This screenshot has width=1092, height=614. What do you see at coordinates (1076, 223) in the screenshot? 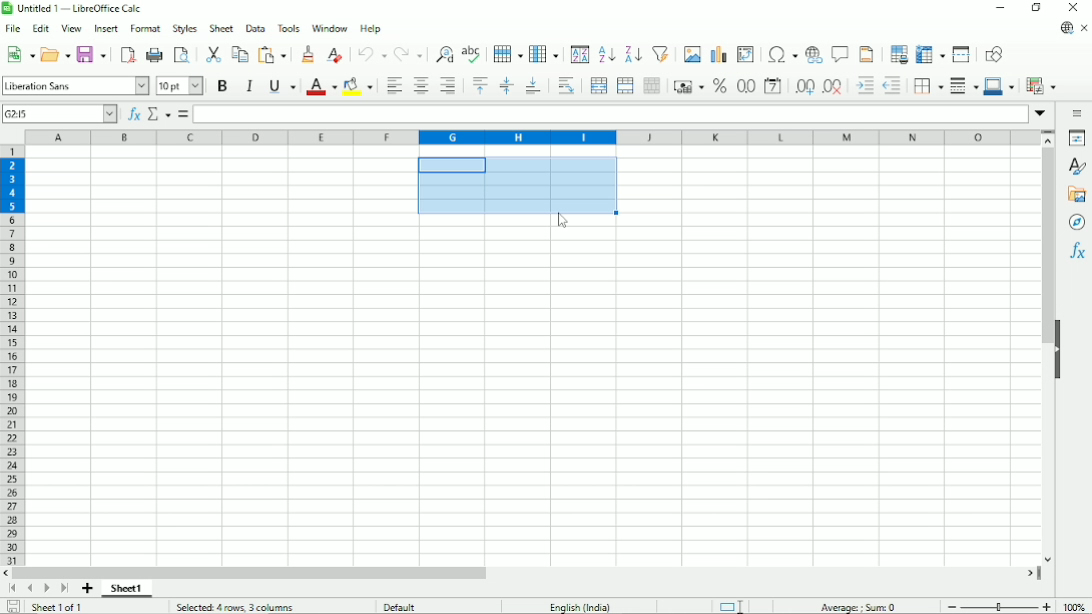
I see `Navigator` at bounding box center [1076, 223].